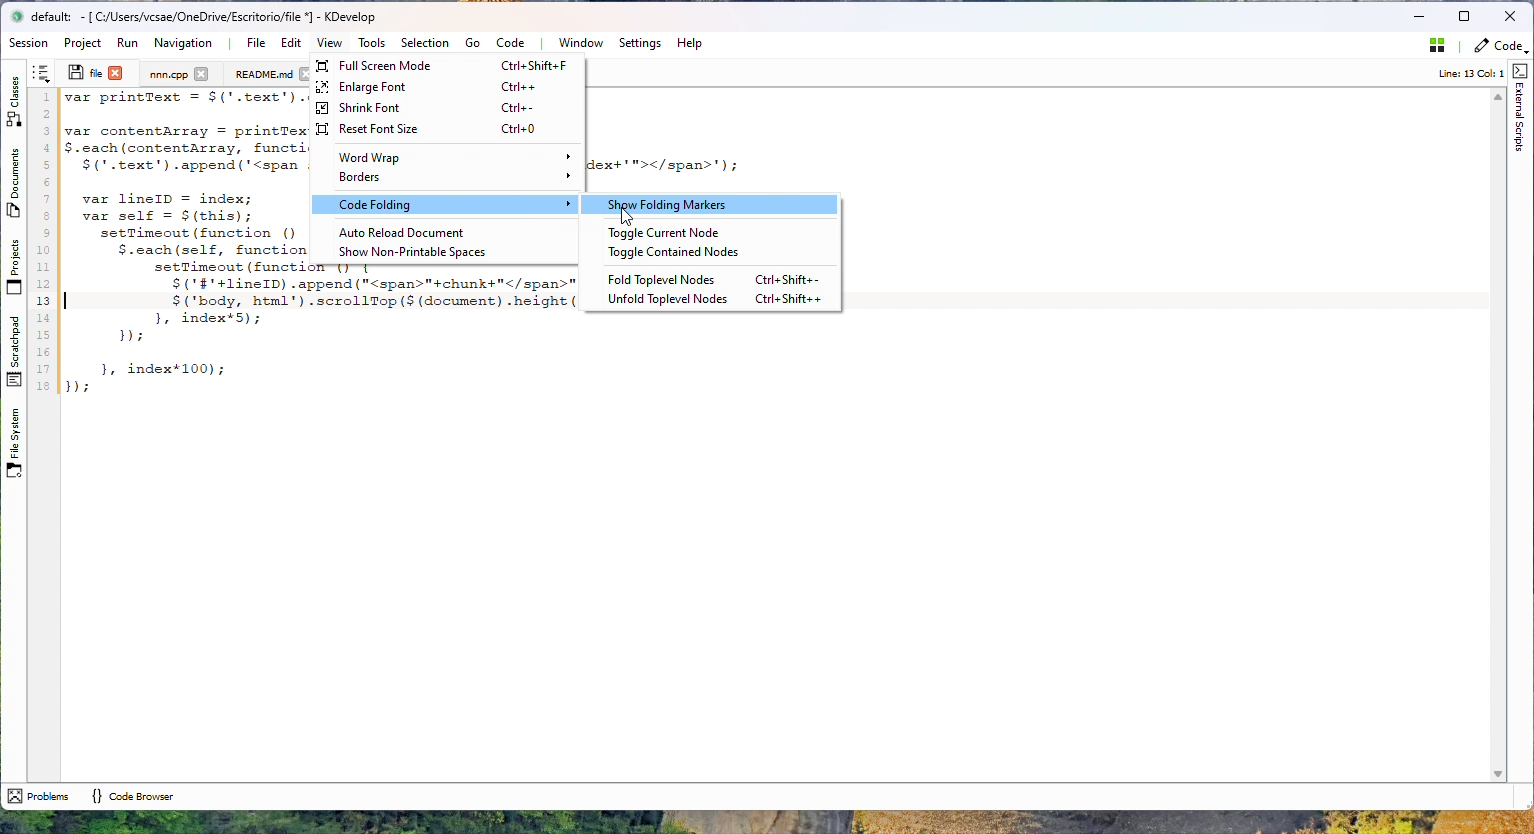 The width and height of the screenshot is (1534, 834). Describe the element at coordinates (1462, 74) in the screenshot. I see `info` at that location.